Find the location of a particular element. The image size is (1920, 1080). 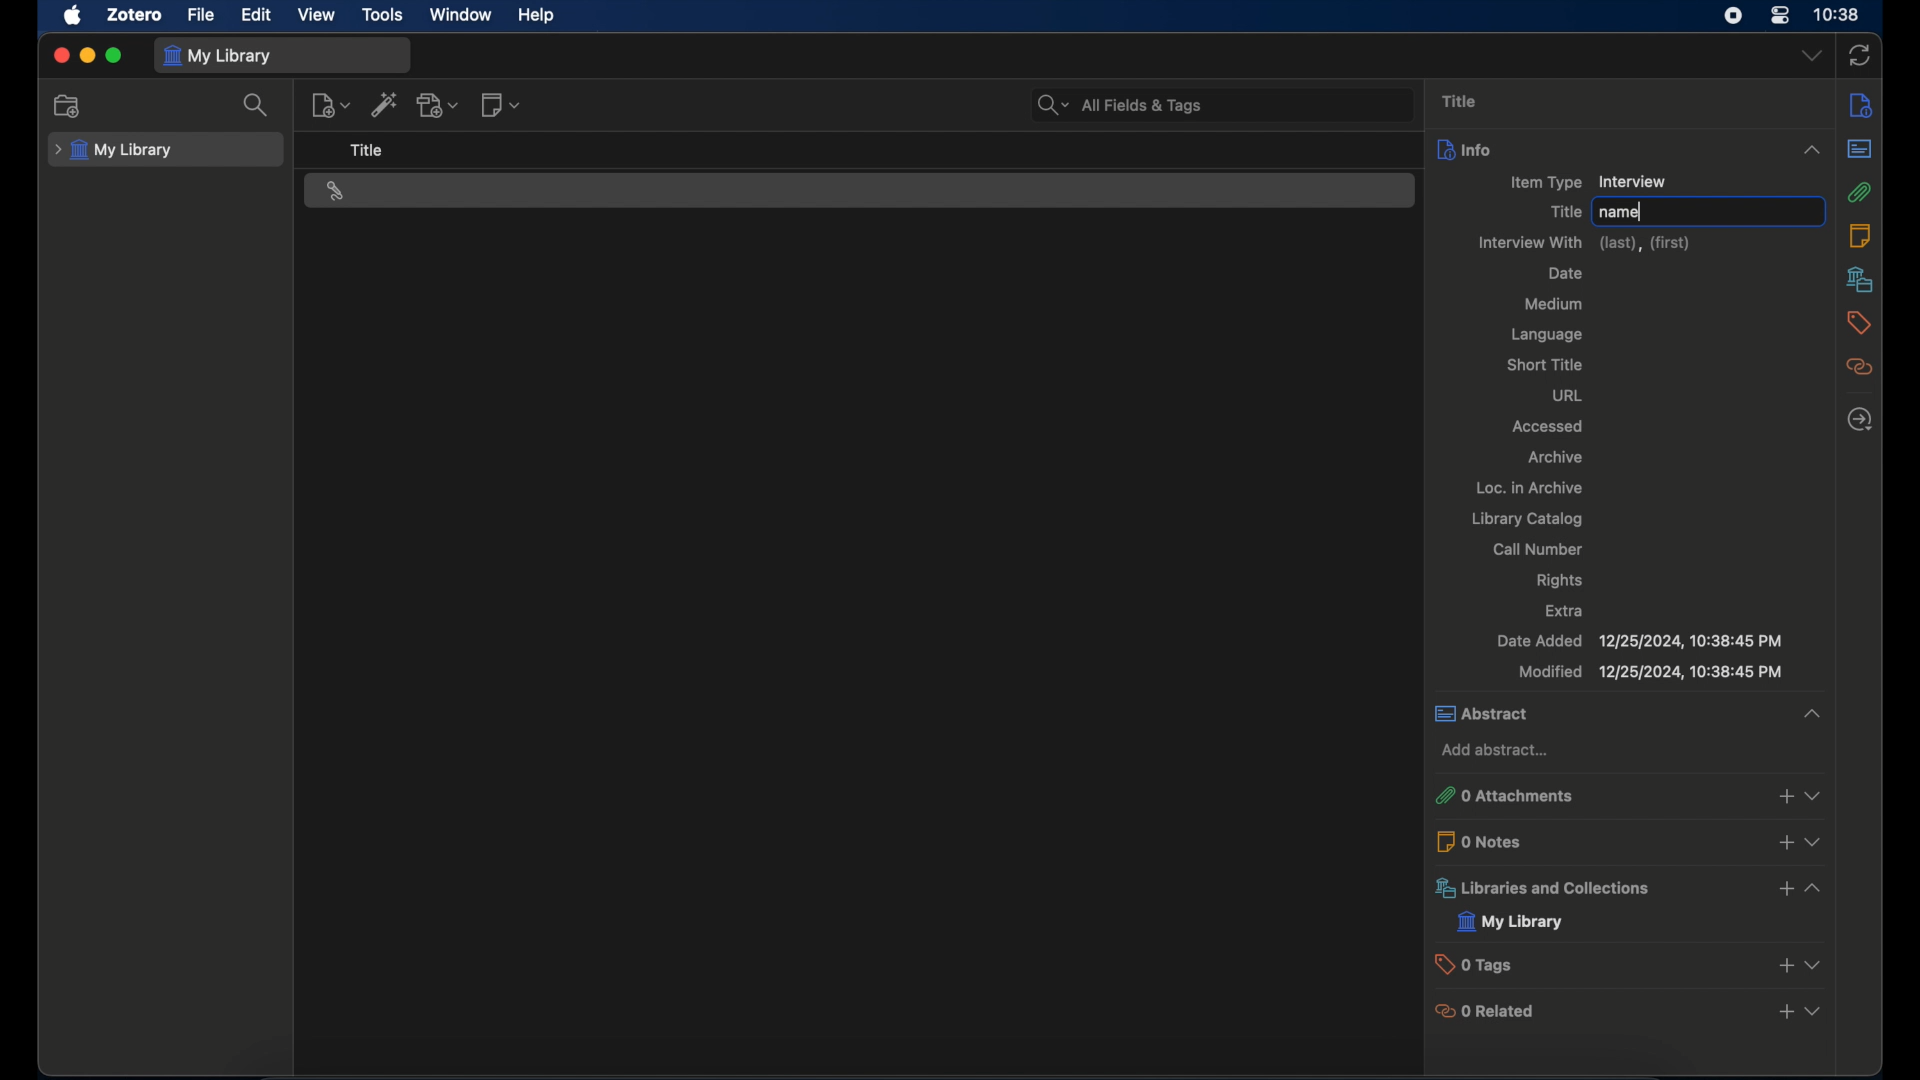

close is located at coordinates (60, 55).